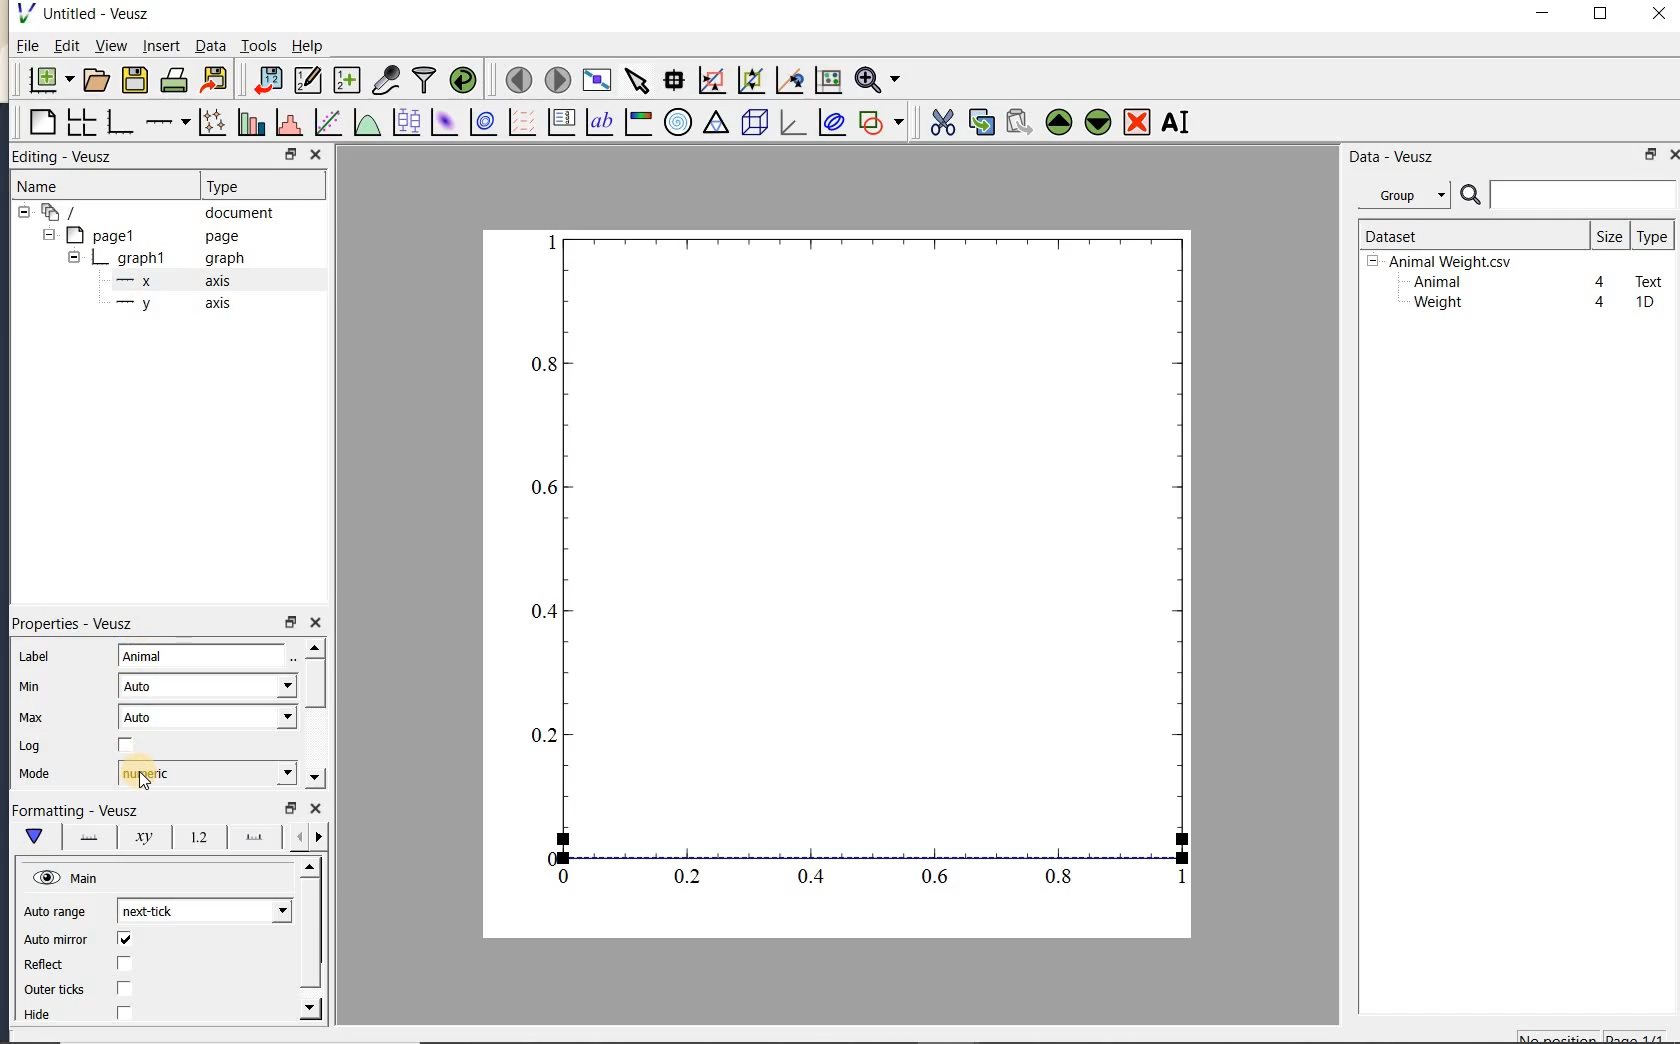  Describe the element at coordinates (53, 965) in the screenshot. I see `Reflect` at that location.